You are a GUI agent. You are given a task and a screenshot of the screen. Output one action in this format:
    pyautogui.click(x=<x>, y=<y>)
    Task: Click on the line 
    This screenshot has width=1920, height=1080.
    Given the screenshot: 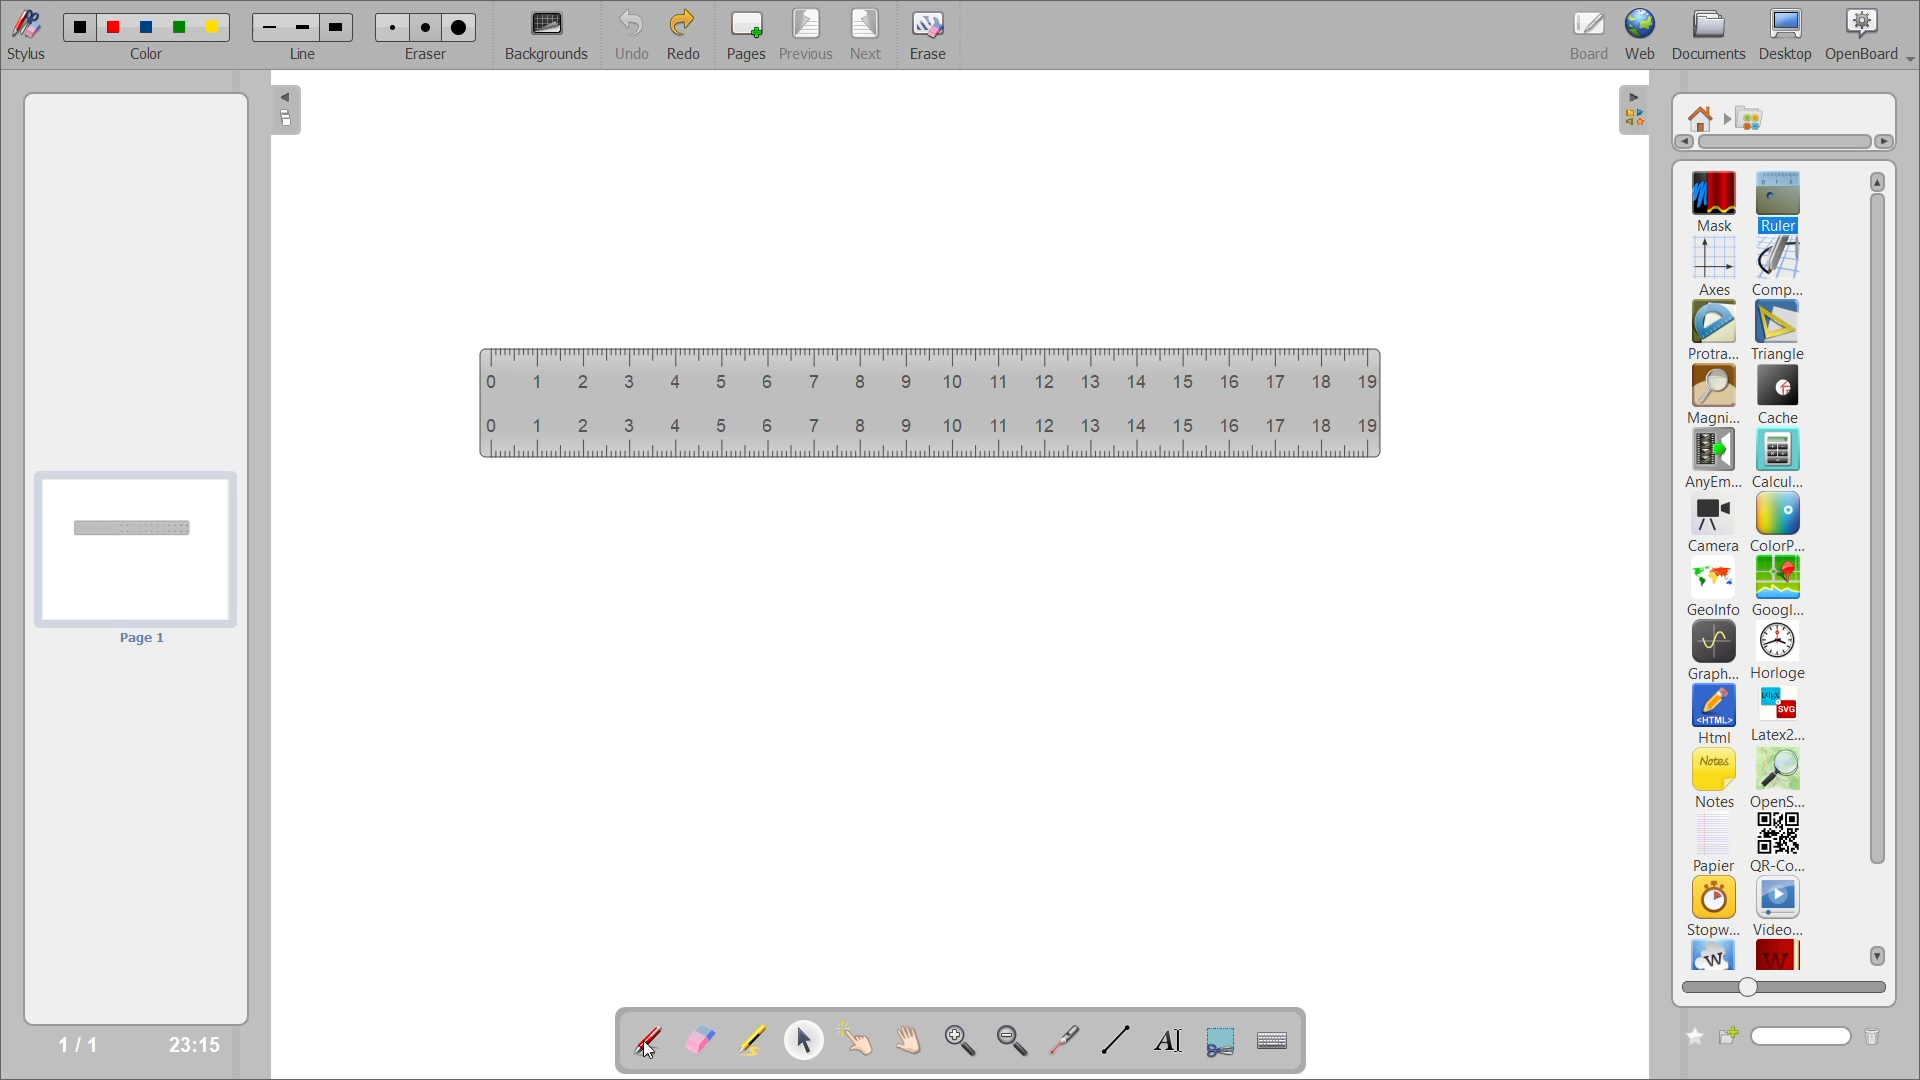 What is the action you would take?
    pyautogui.click(x=305, y=53)
    